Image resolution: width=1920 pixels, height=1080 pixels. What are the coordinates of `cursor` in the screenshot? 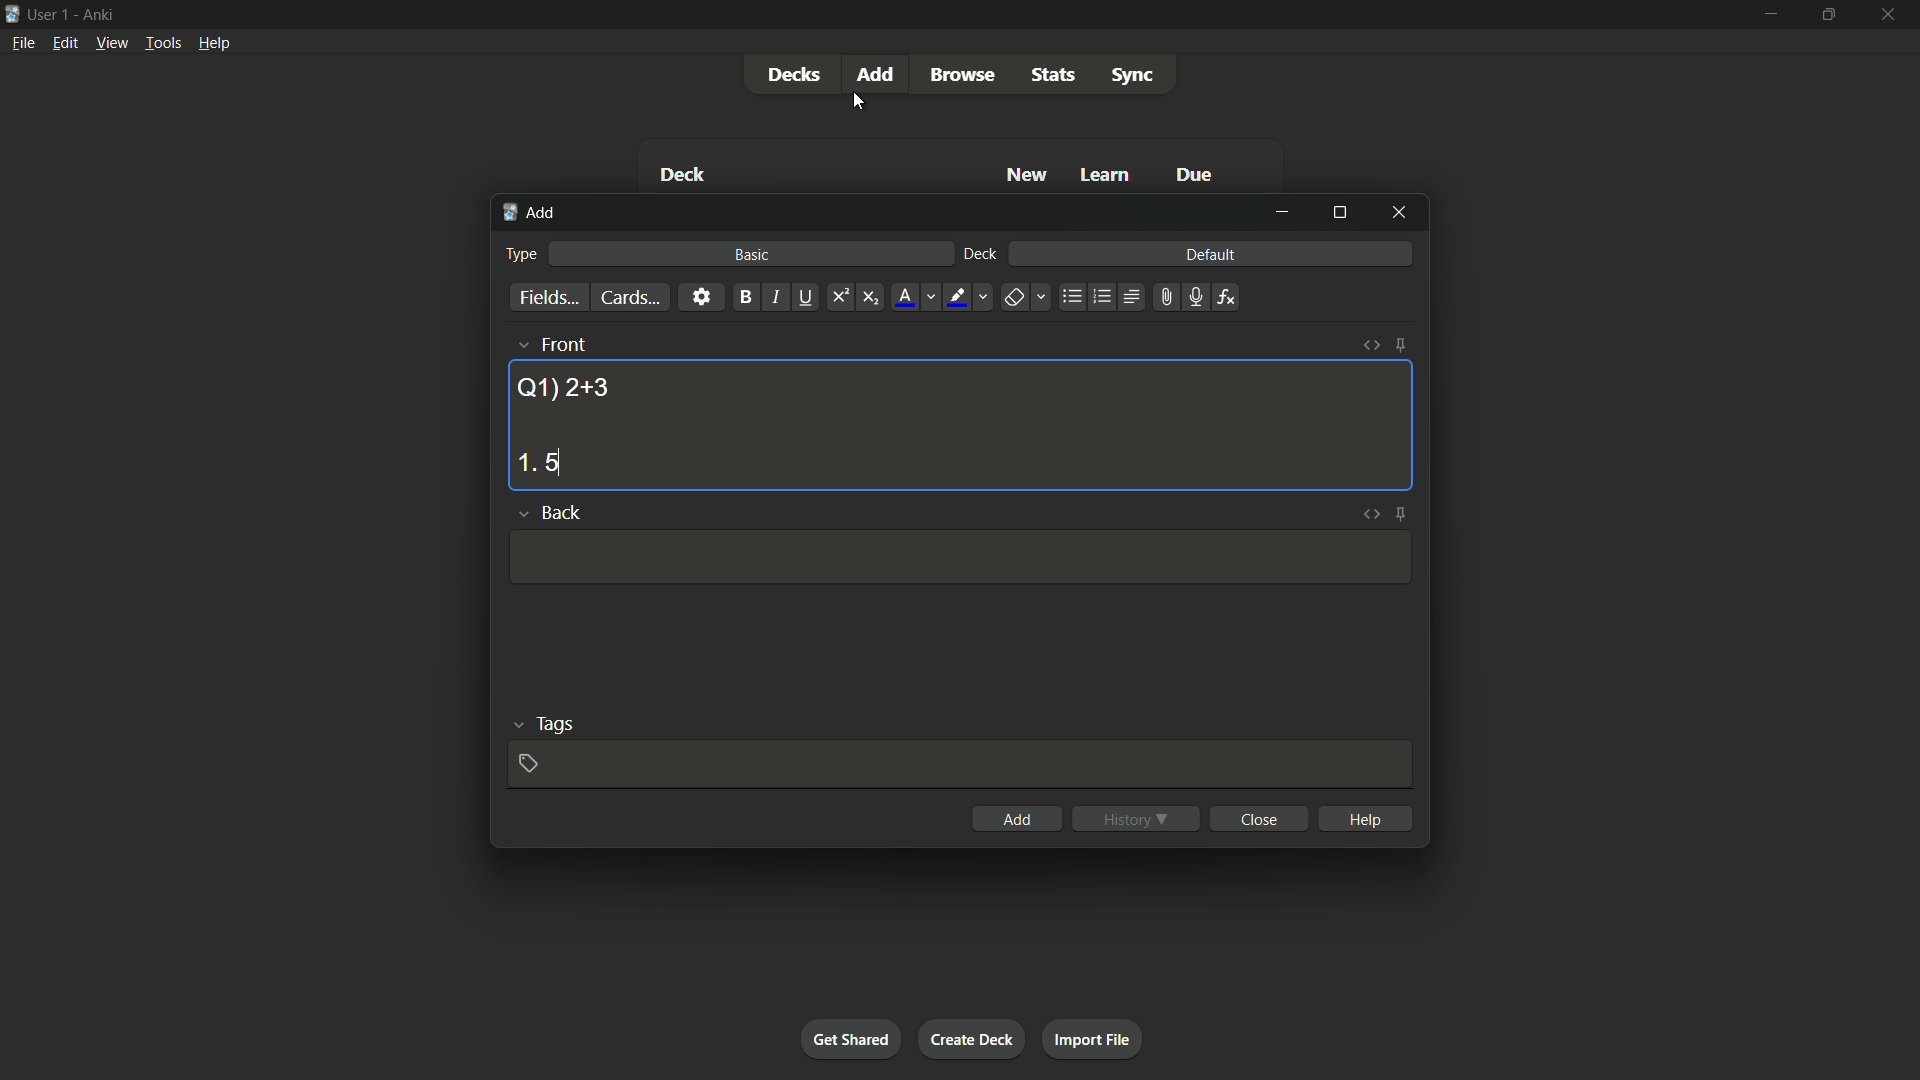 It's located at (856, 100).